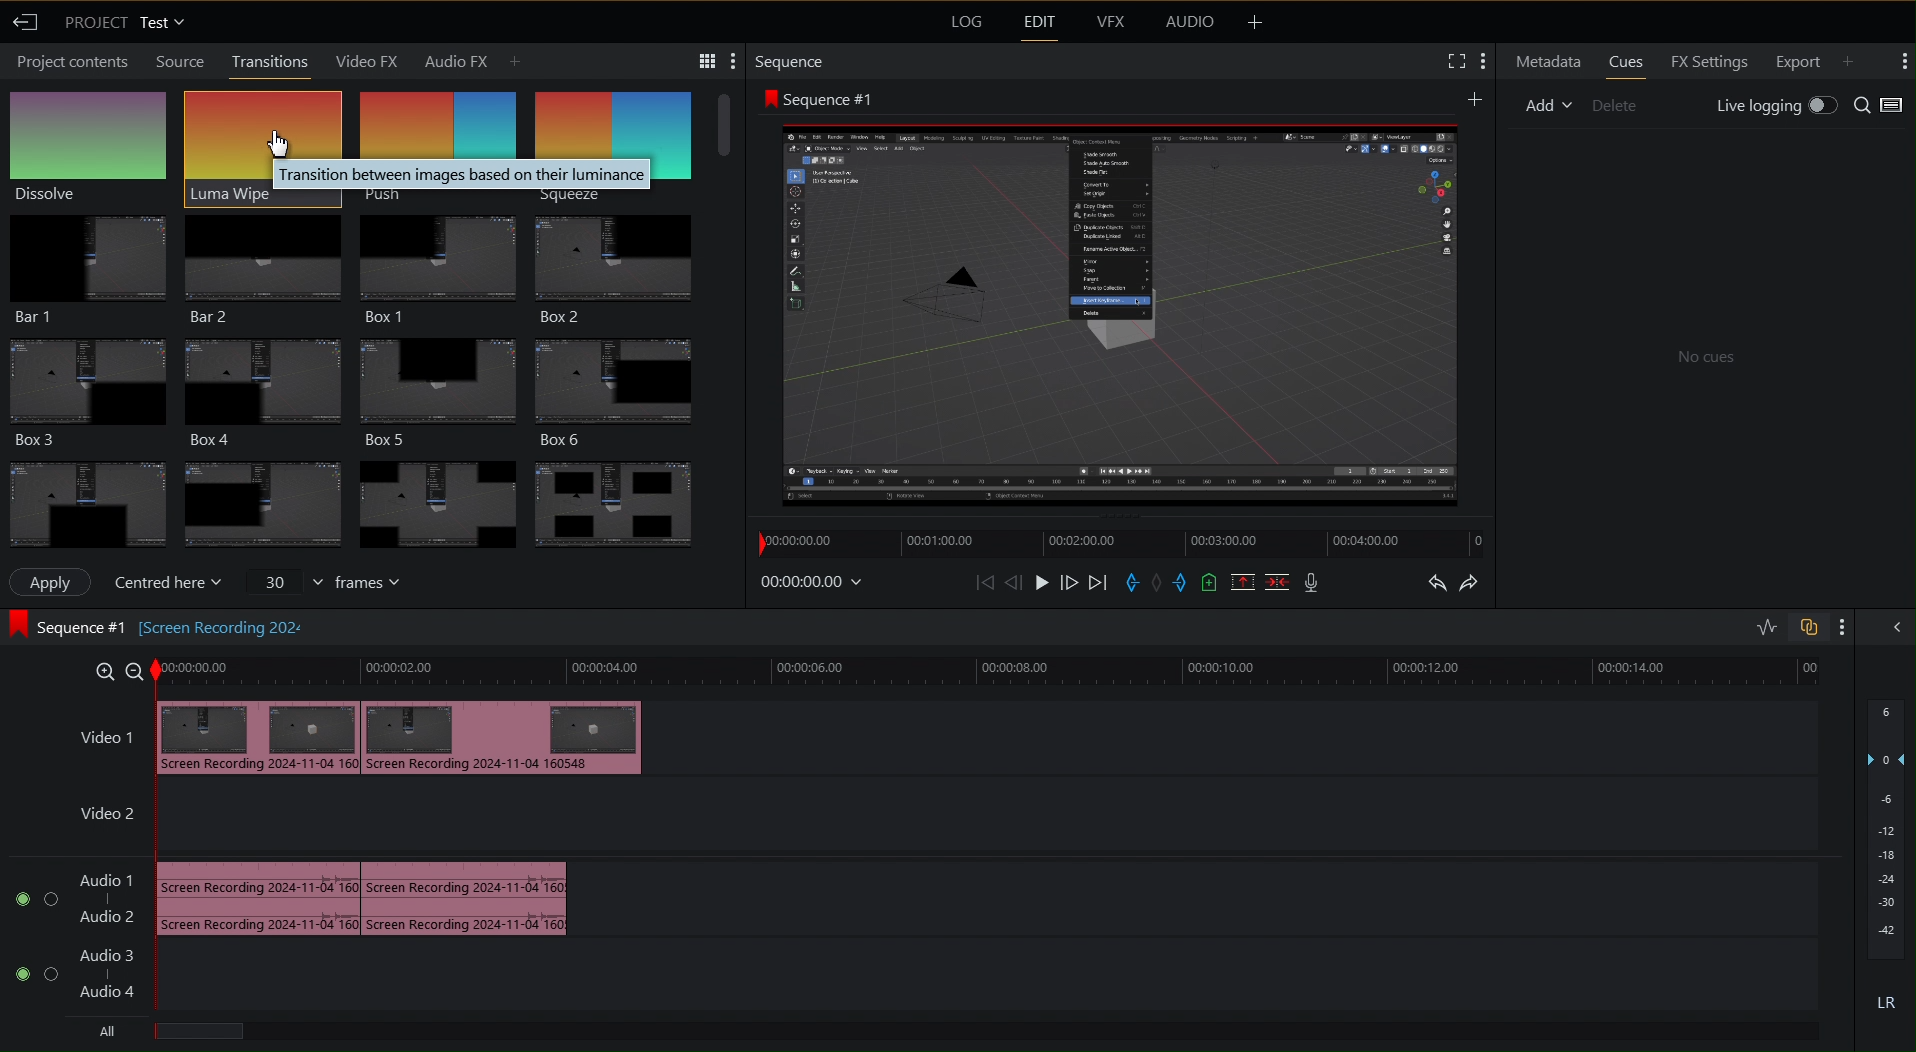 This screenshot has width=1916, height=1052. What do you see at coordinates (1069, 583) in the screenshot?
I see `Move Forward` at bounding box center [1069, 583].